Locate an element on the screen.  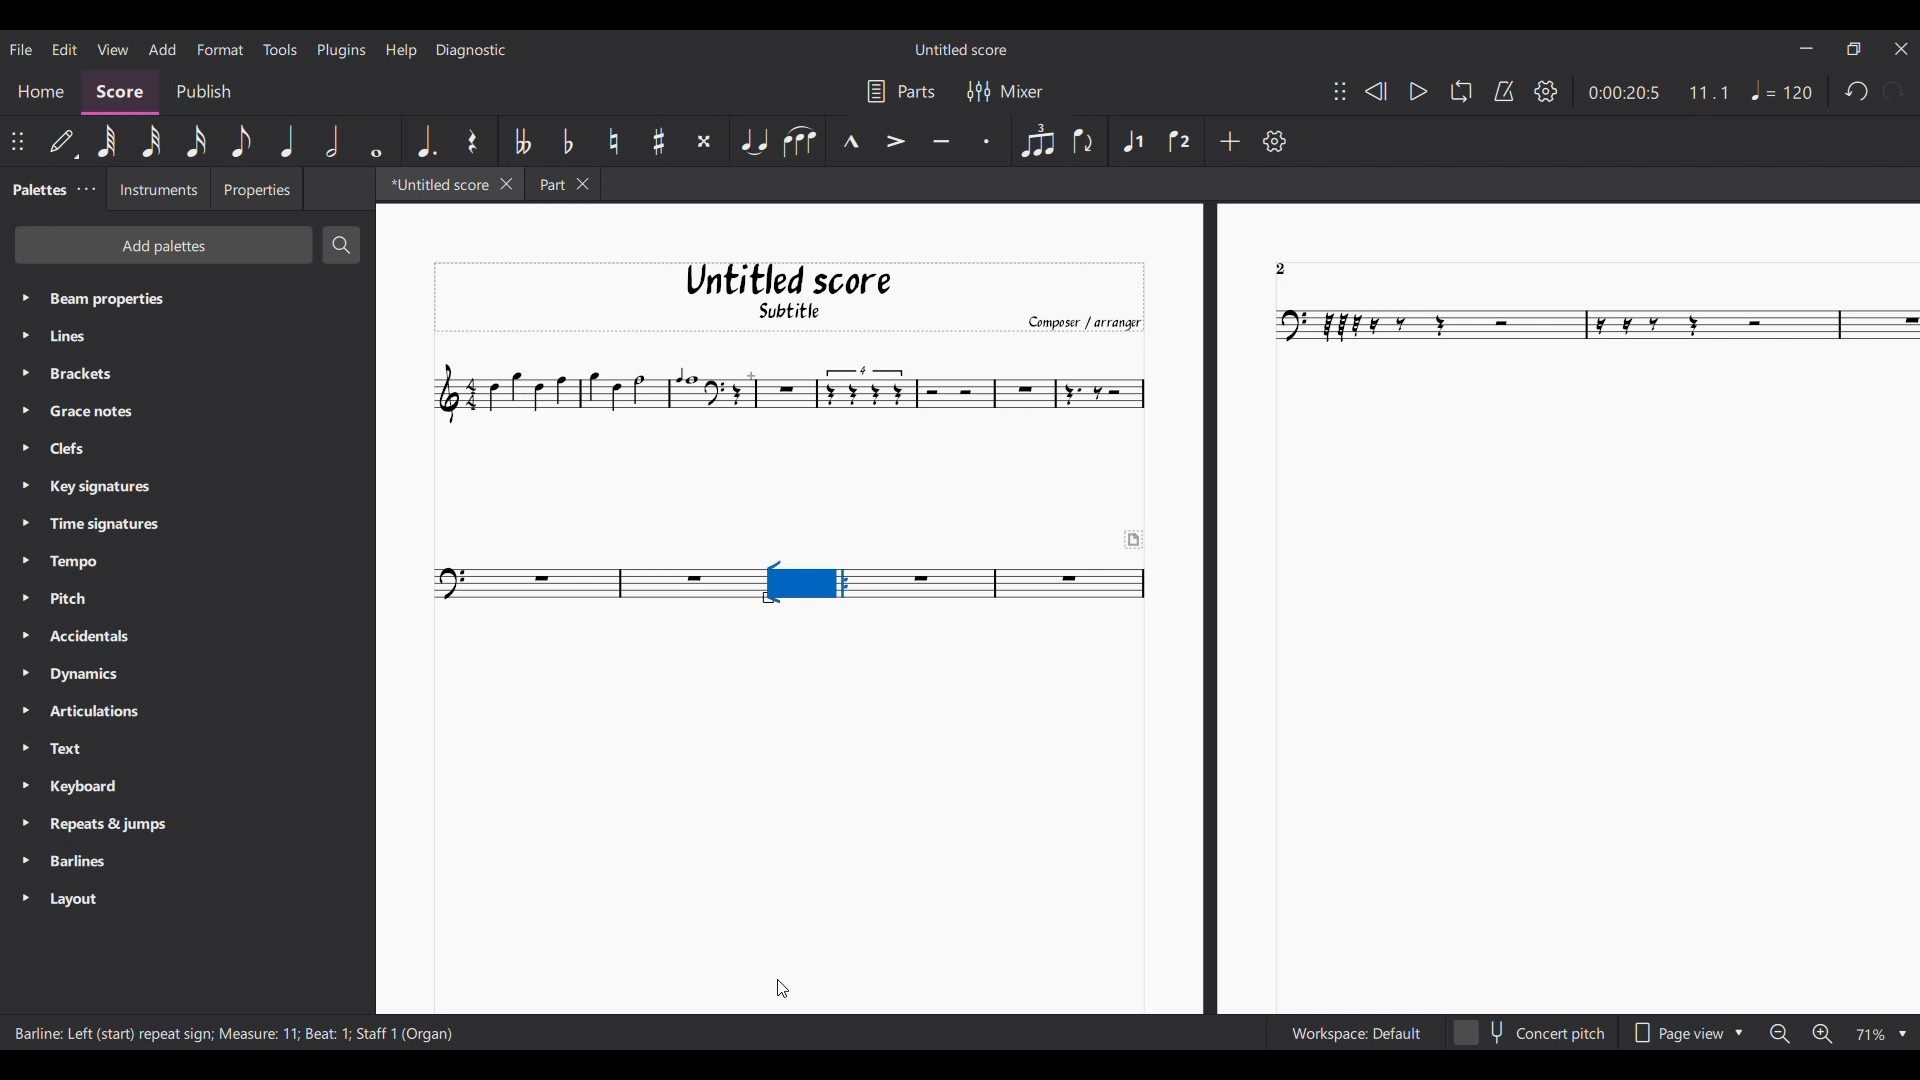
Current tab highlighted is located at coordinates (436, 184).